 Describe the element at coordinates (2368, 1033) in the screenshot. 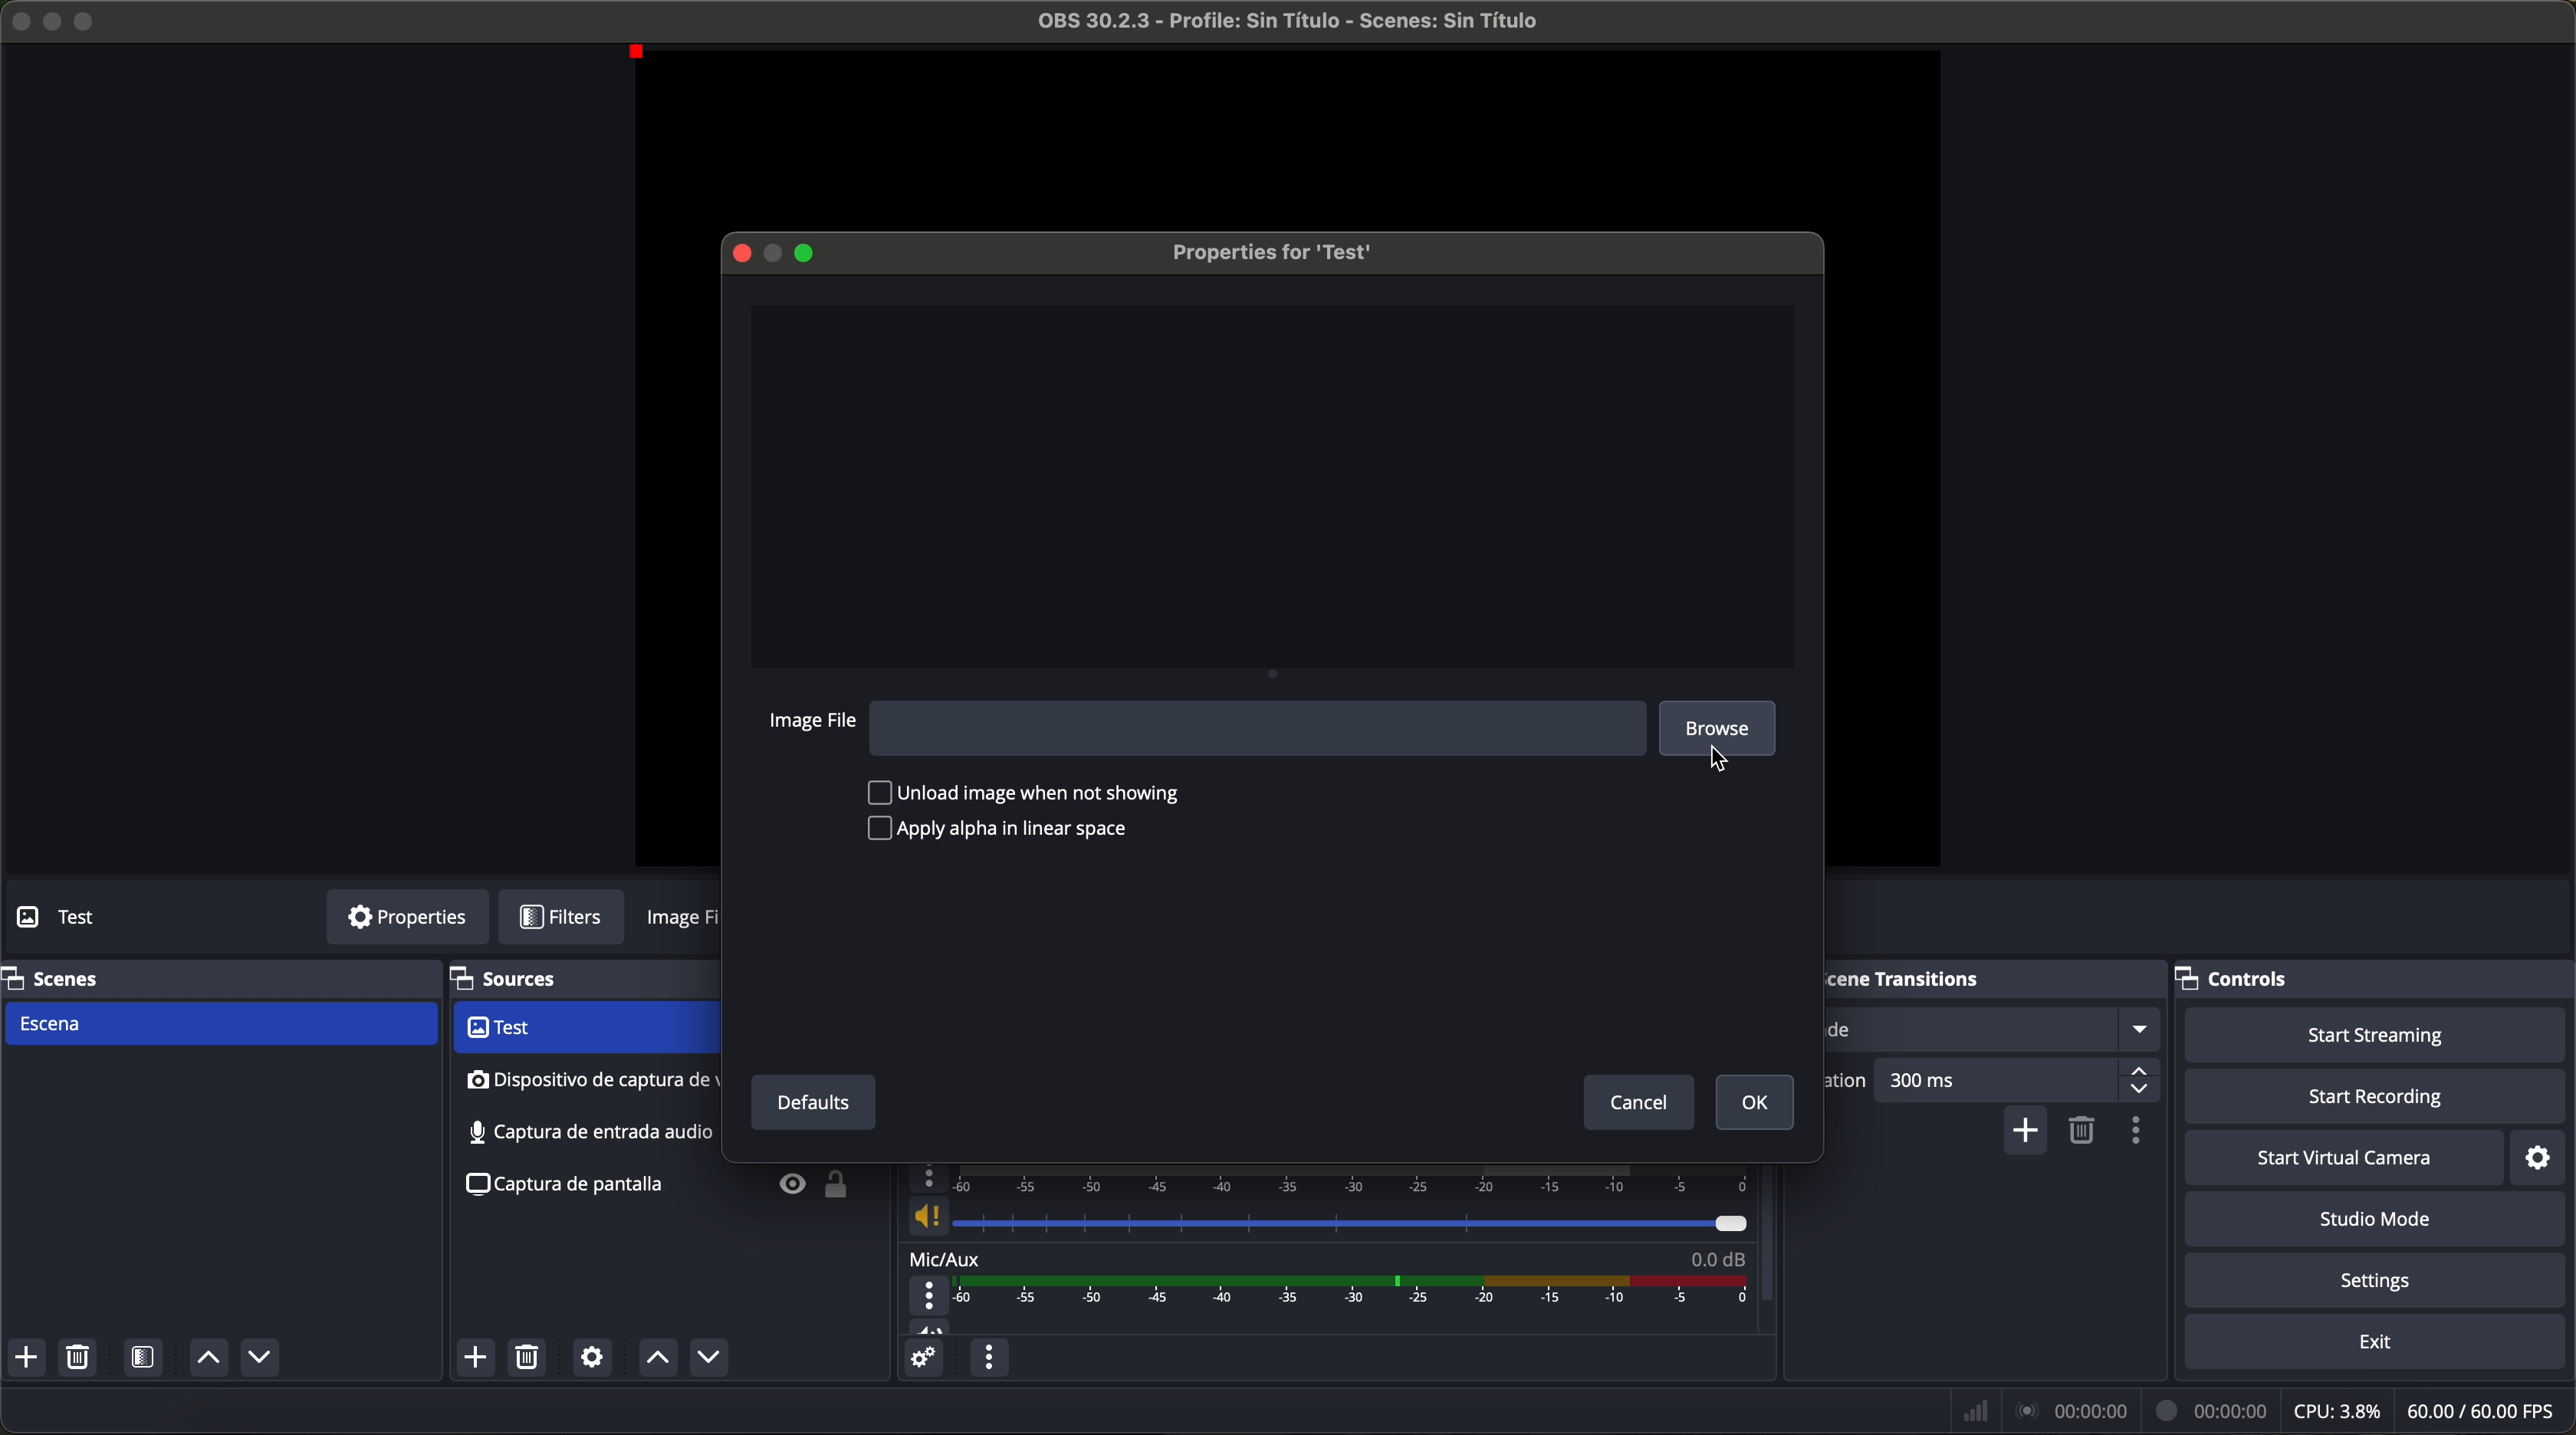

I see `start streaming` at that location.